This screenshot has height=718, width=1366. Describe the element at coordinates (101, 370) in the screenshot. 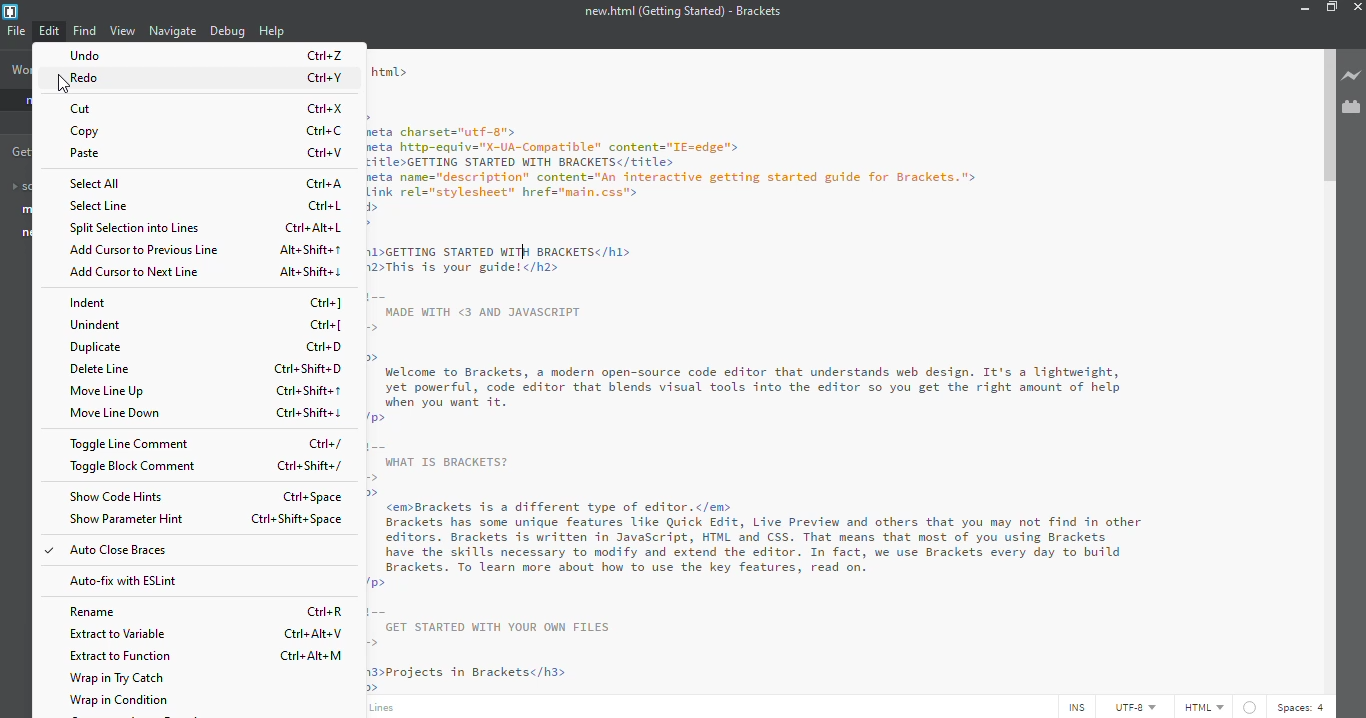

I see `delete line` at that location.